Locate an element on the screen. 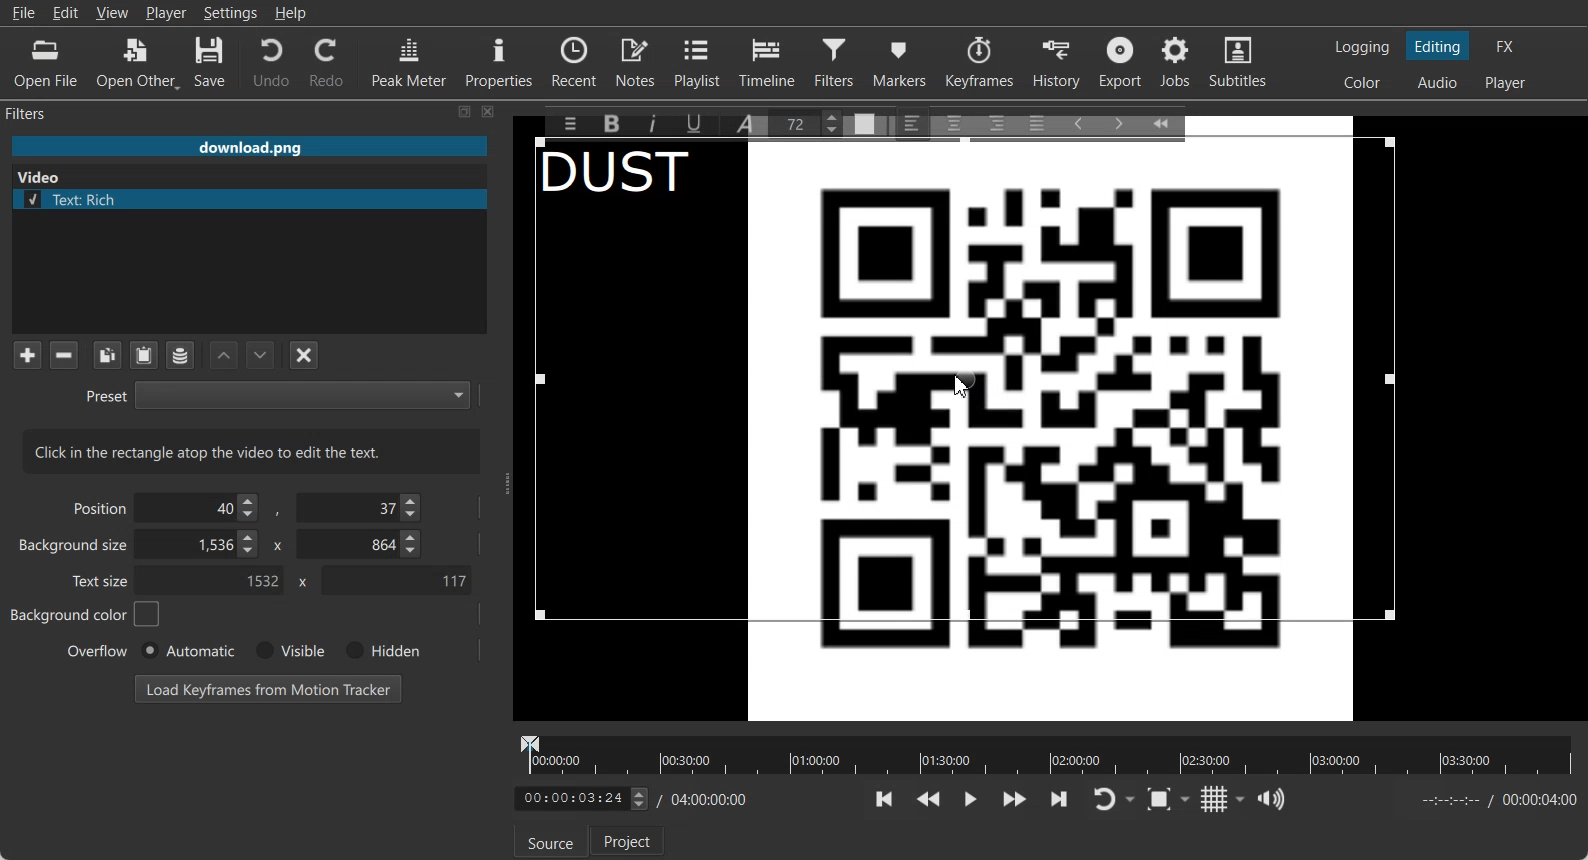 Image resolution: width=1588 pixels, height=860 pixels. Filters is located at coordinates (837, 61).